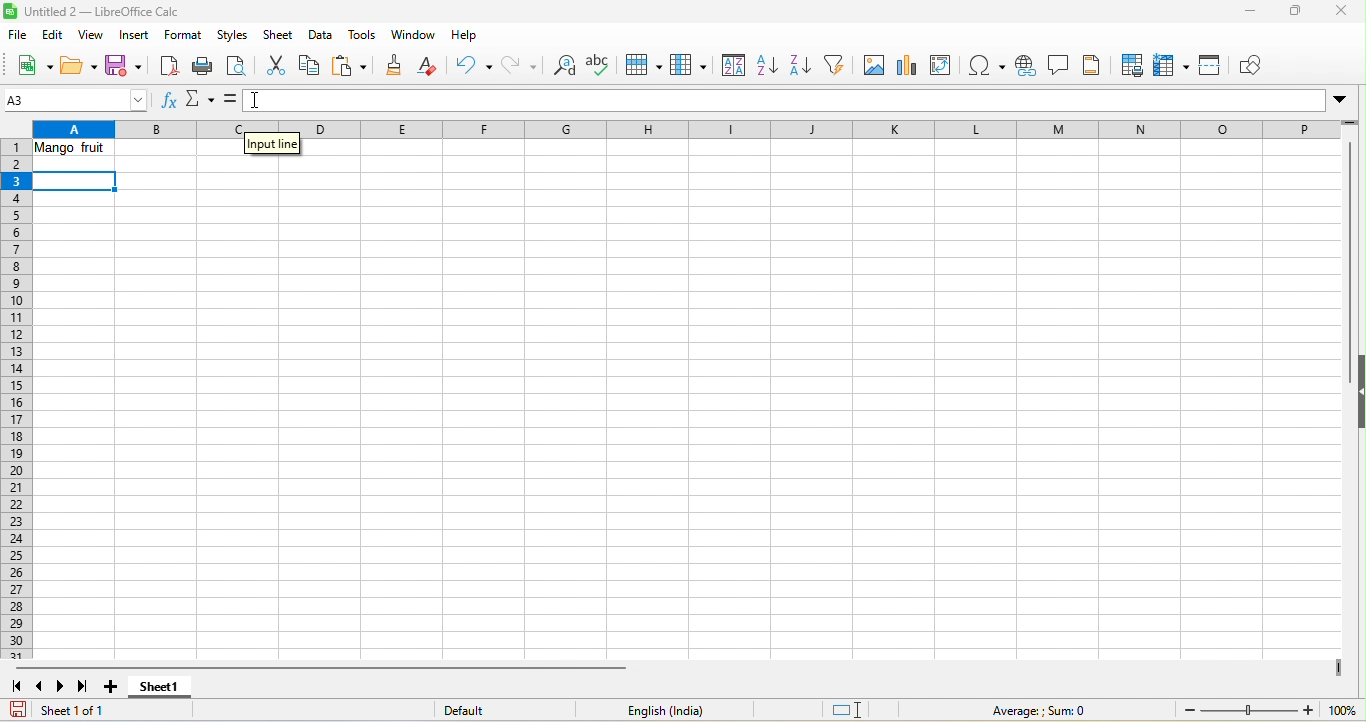 Image resolution: width=1366 pixels, height=722 pixels. Describe the element at coordinates (1257, 65) in the screenshot. I see `show draw function` at that location.